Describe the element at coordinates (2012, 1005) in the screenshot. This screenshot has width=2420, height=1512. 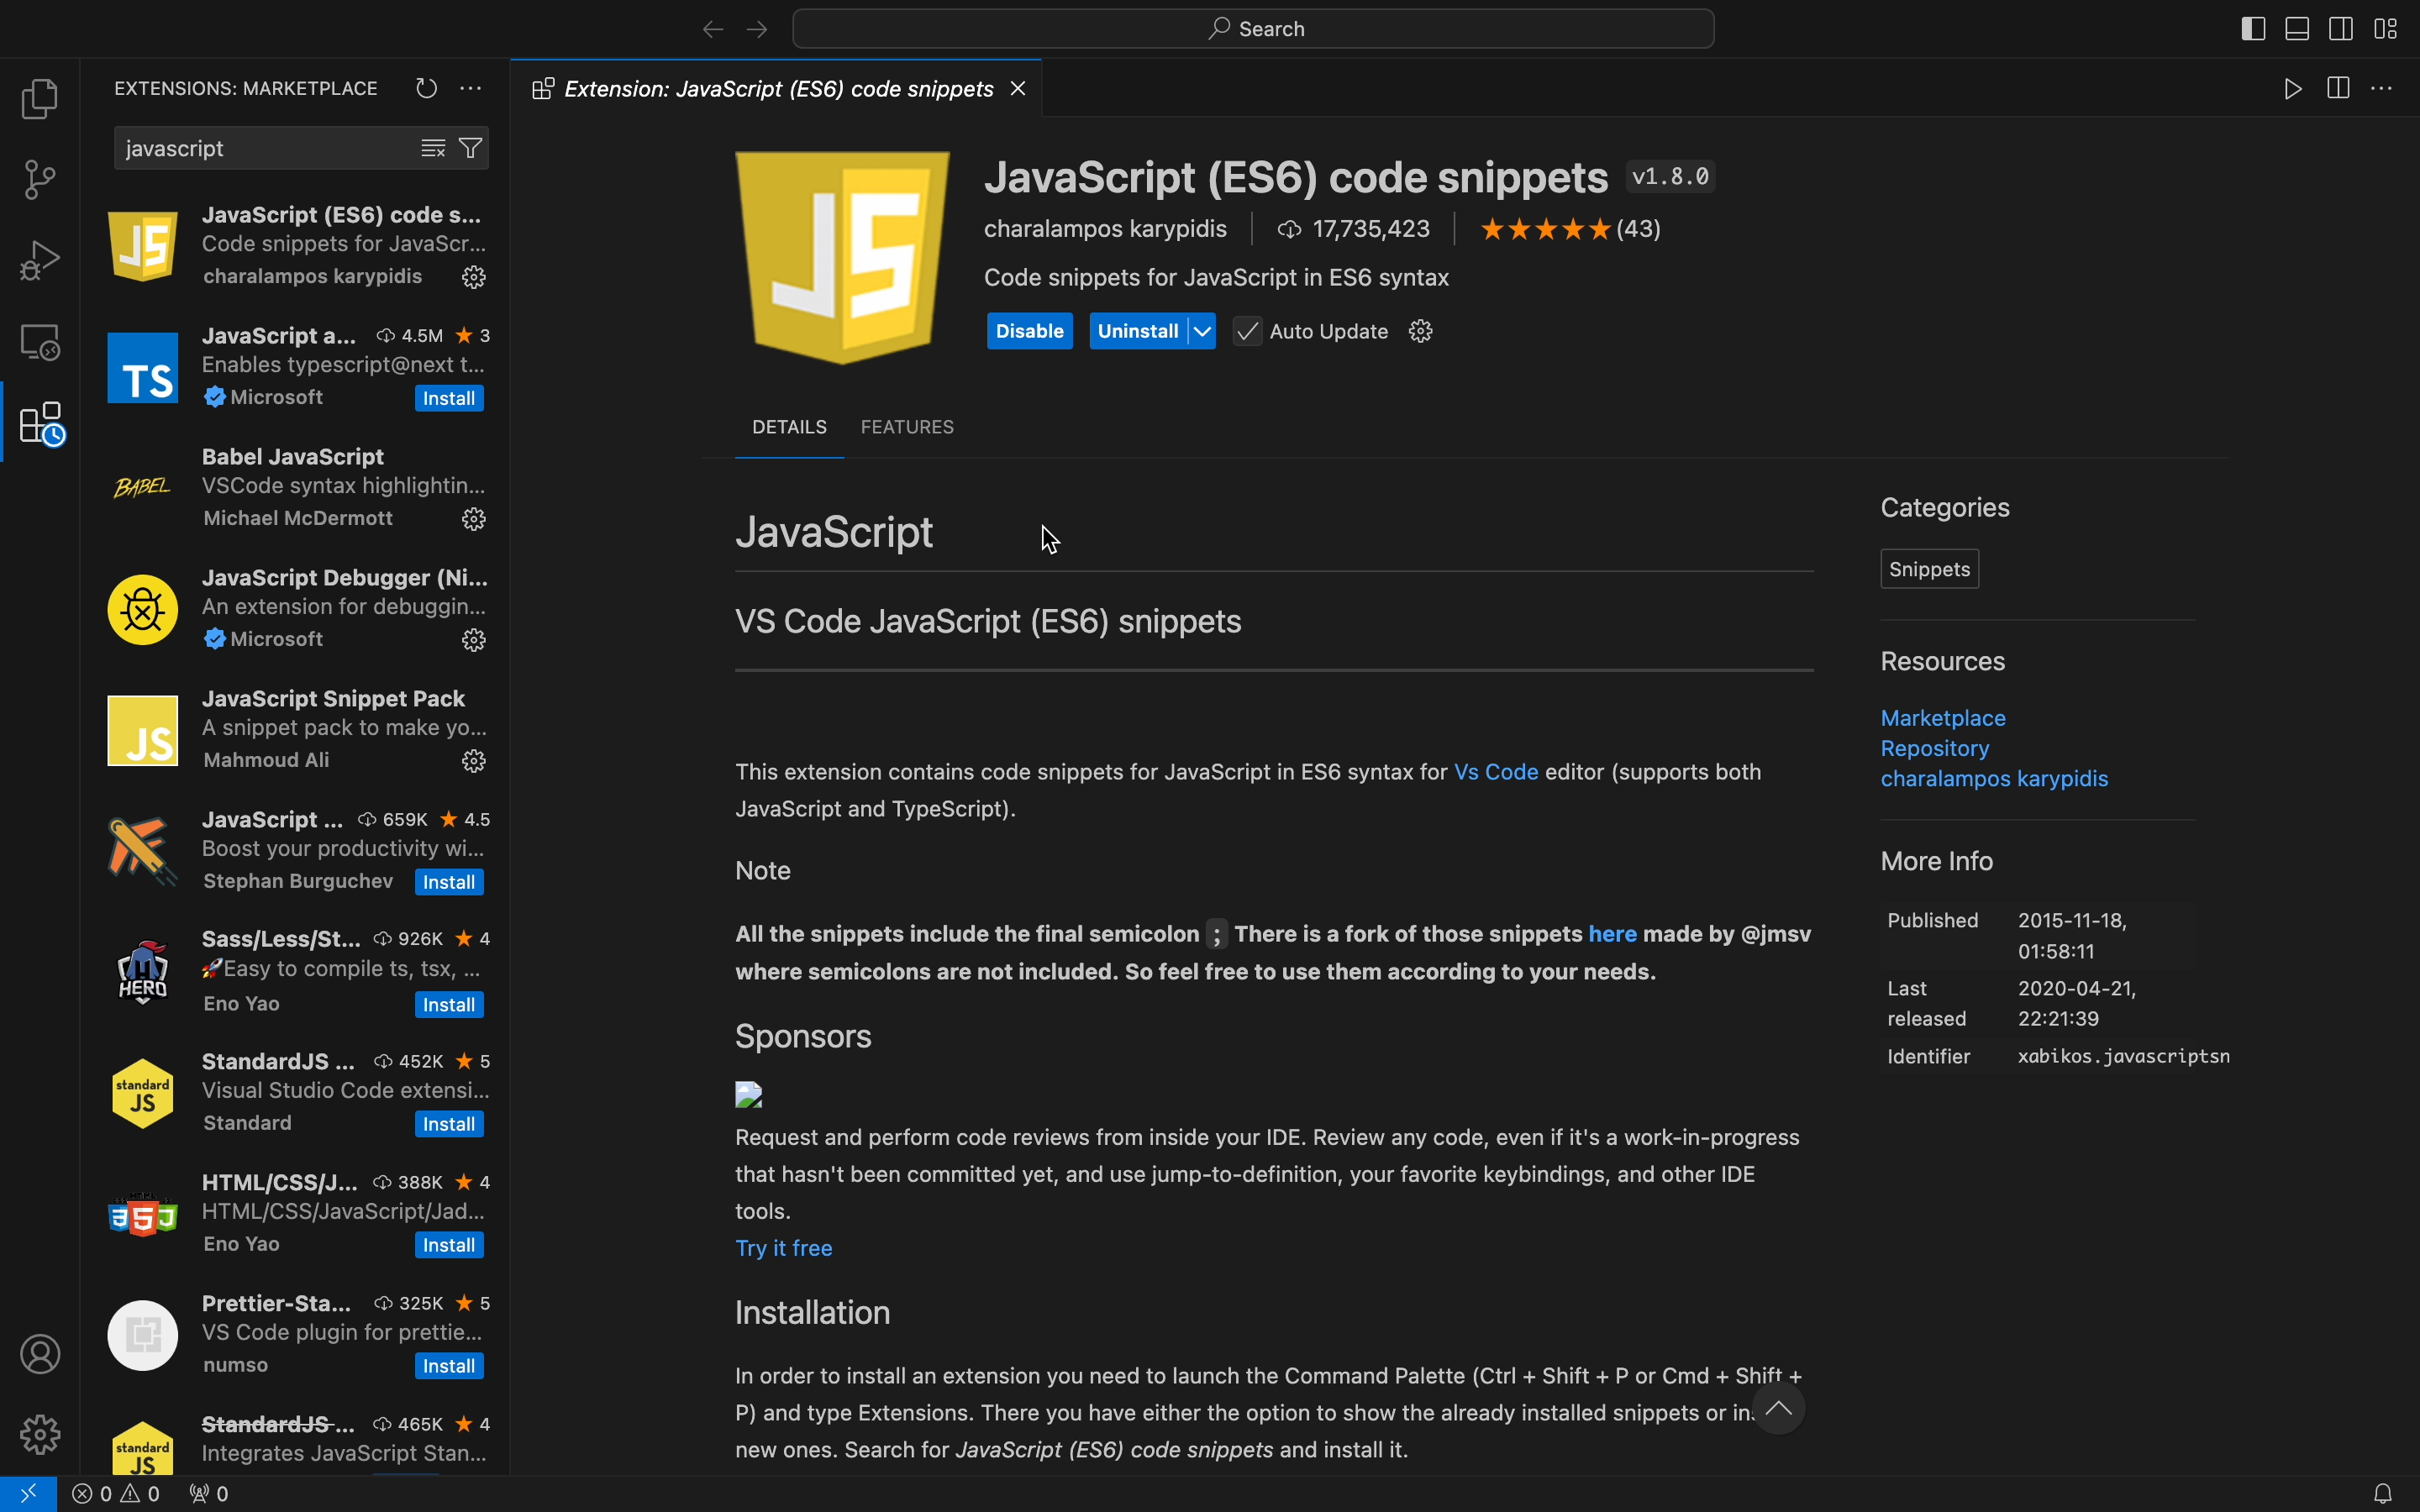
I see `` at that location.